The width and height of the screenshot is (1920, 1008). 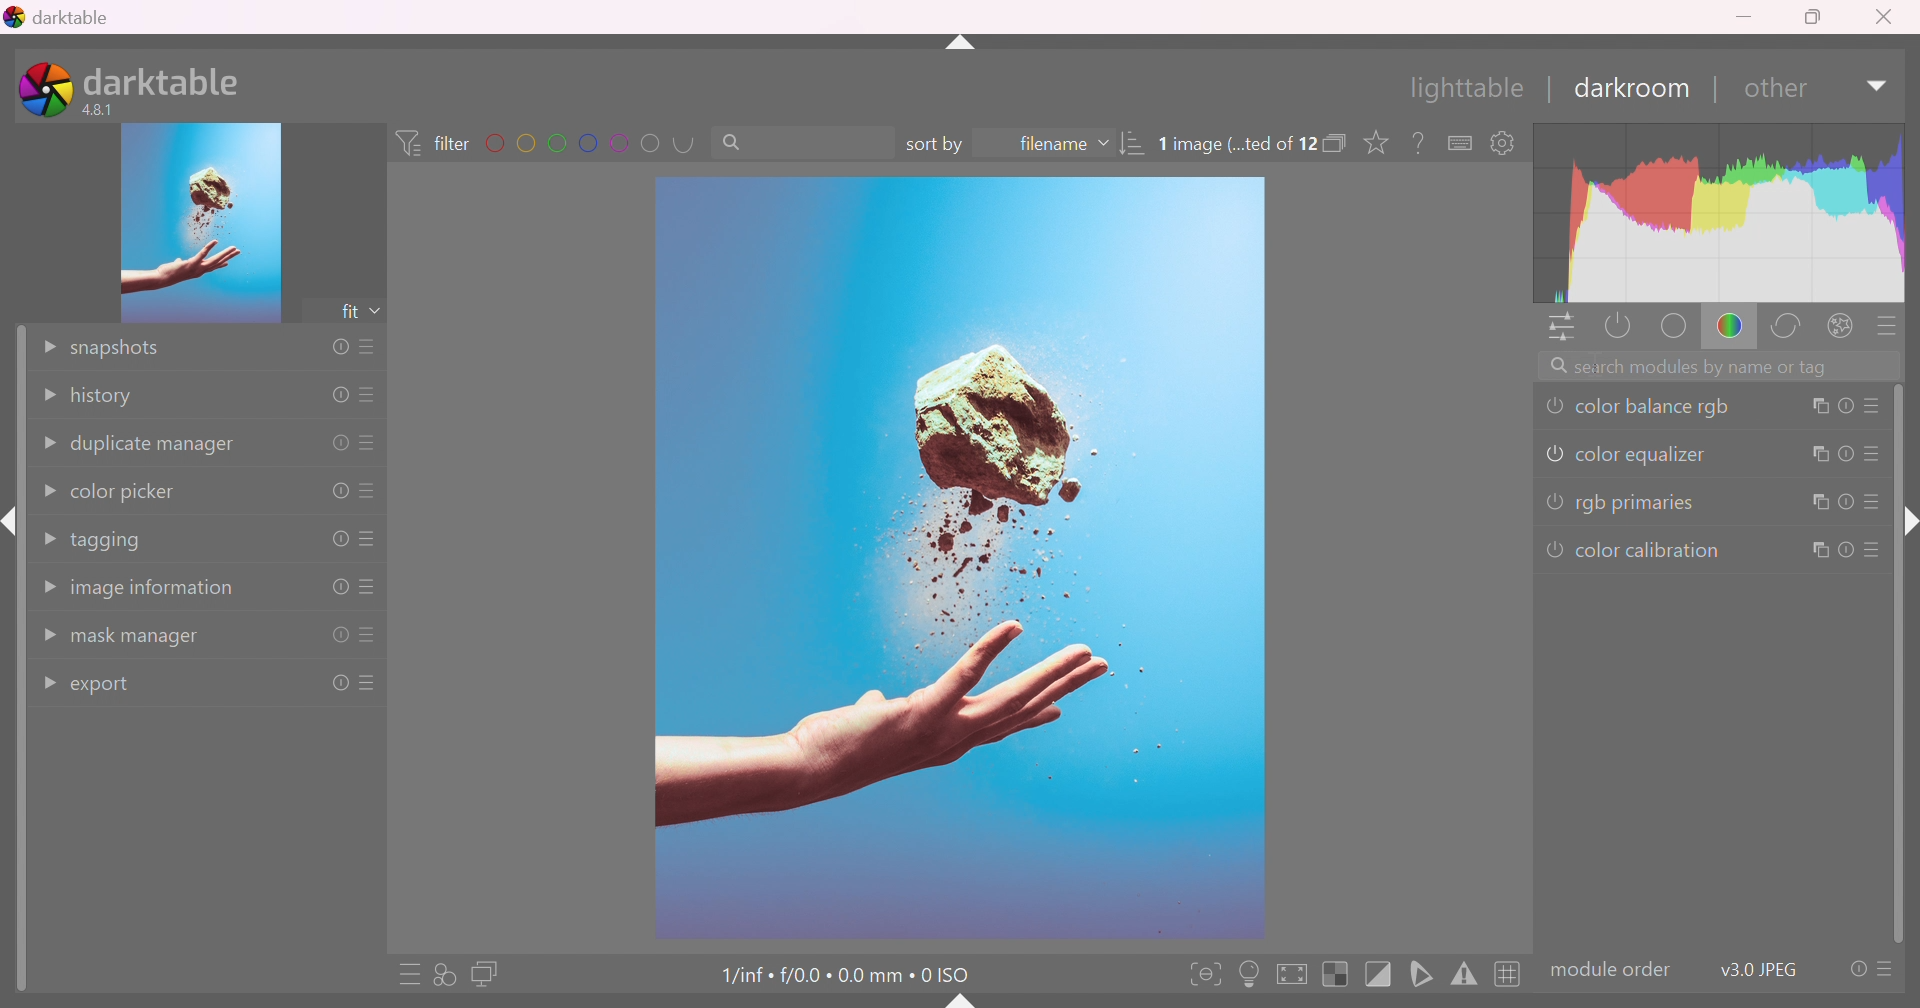 What do you see at coordinates (335, 539) in the screenshot?
I see `reset` at bounding box center [335, 539].